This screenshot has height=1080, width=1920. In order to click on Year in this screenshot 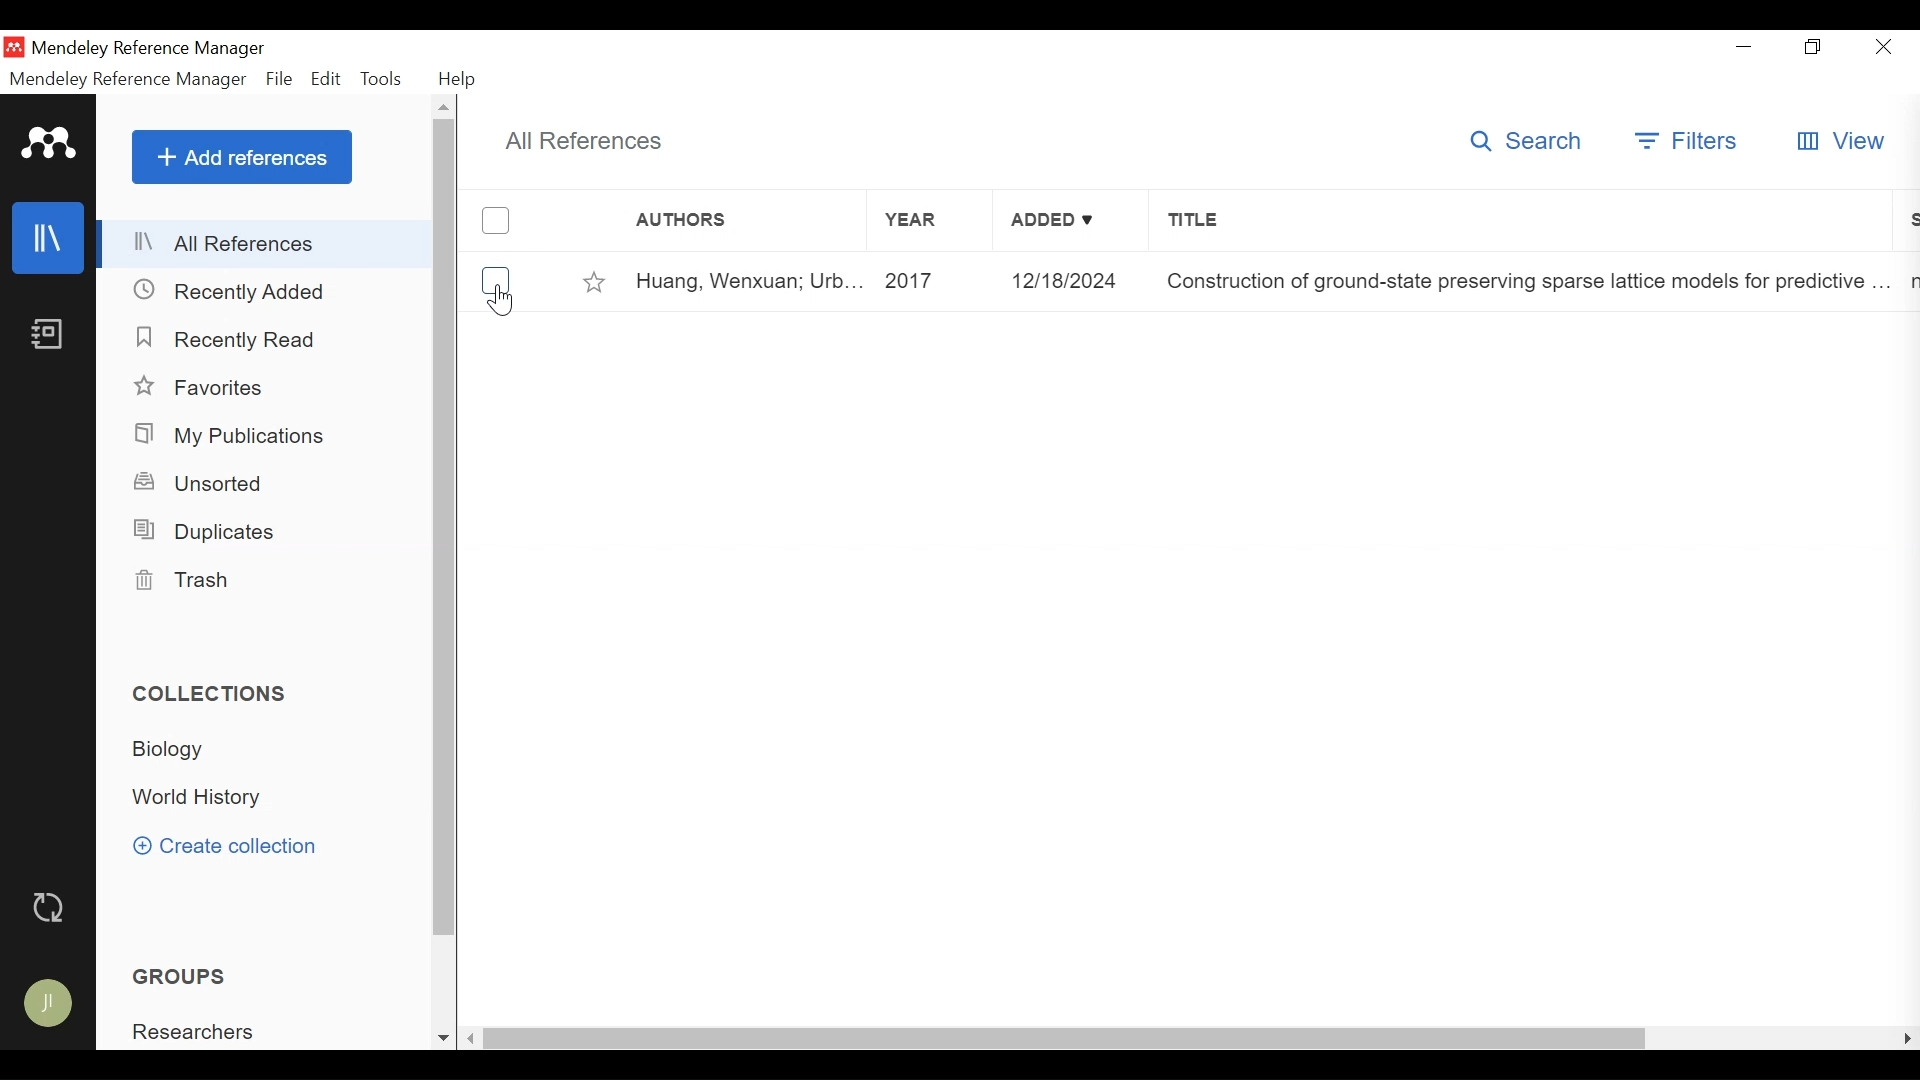, I will do `click(927, 223)`.